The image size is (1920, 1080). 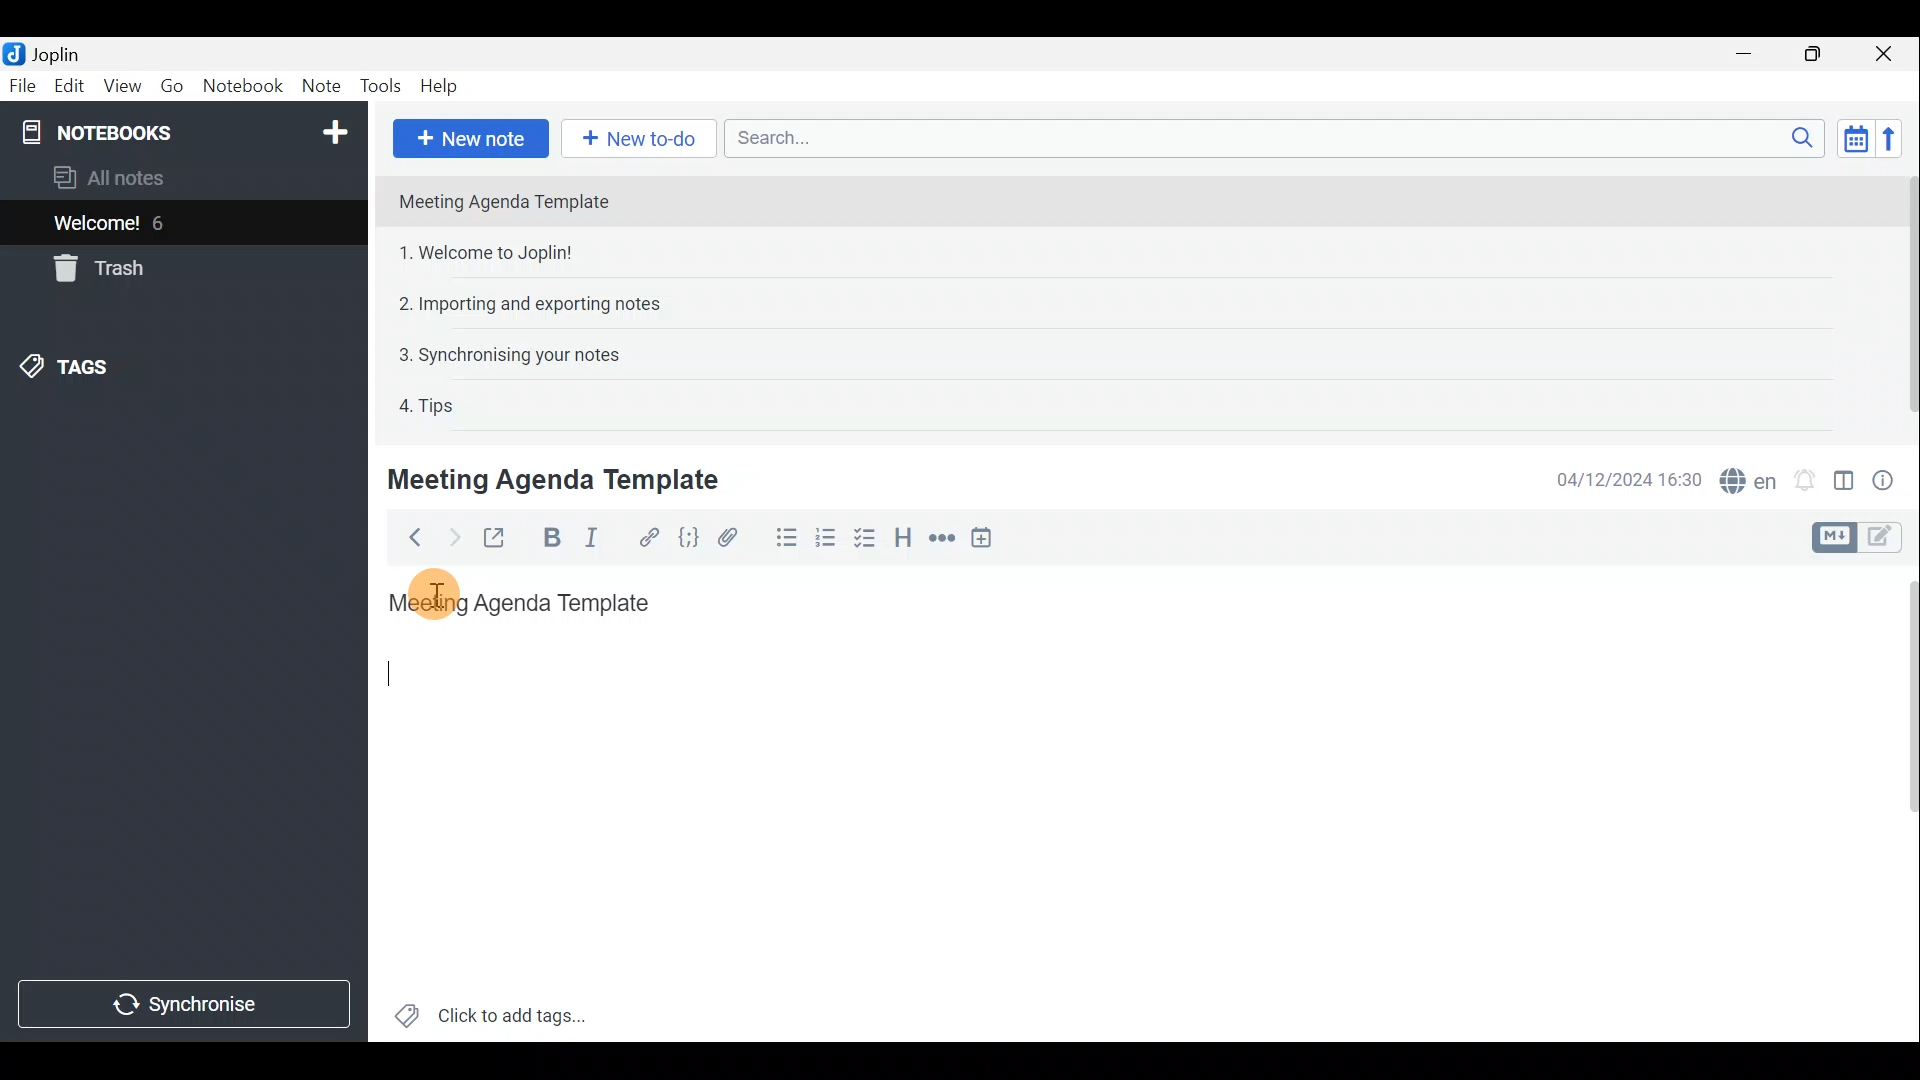 I want to click on Set alarm, so click(x=1807, y=480).